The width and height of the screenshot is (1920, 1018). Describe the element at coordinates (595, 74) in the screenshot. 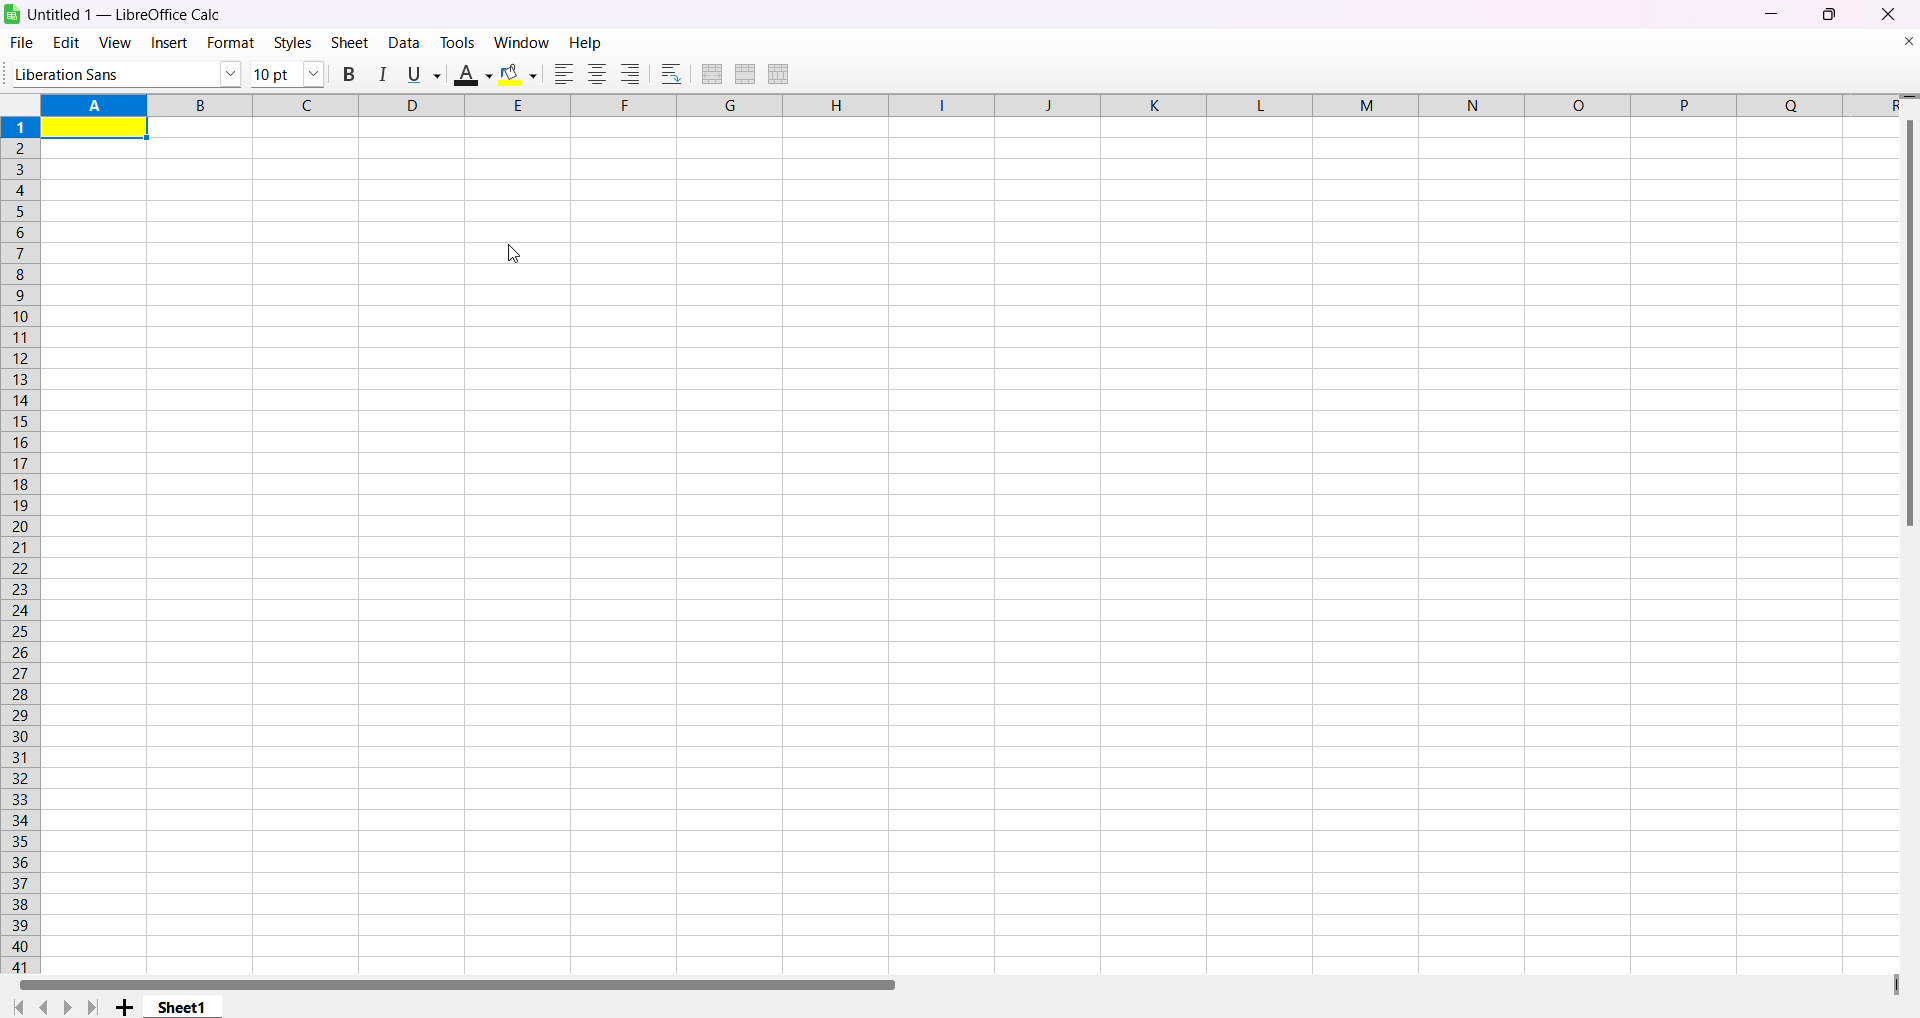

I see `center aligned` at that location.